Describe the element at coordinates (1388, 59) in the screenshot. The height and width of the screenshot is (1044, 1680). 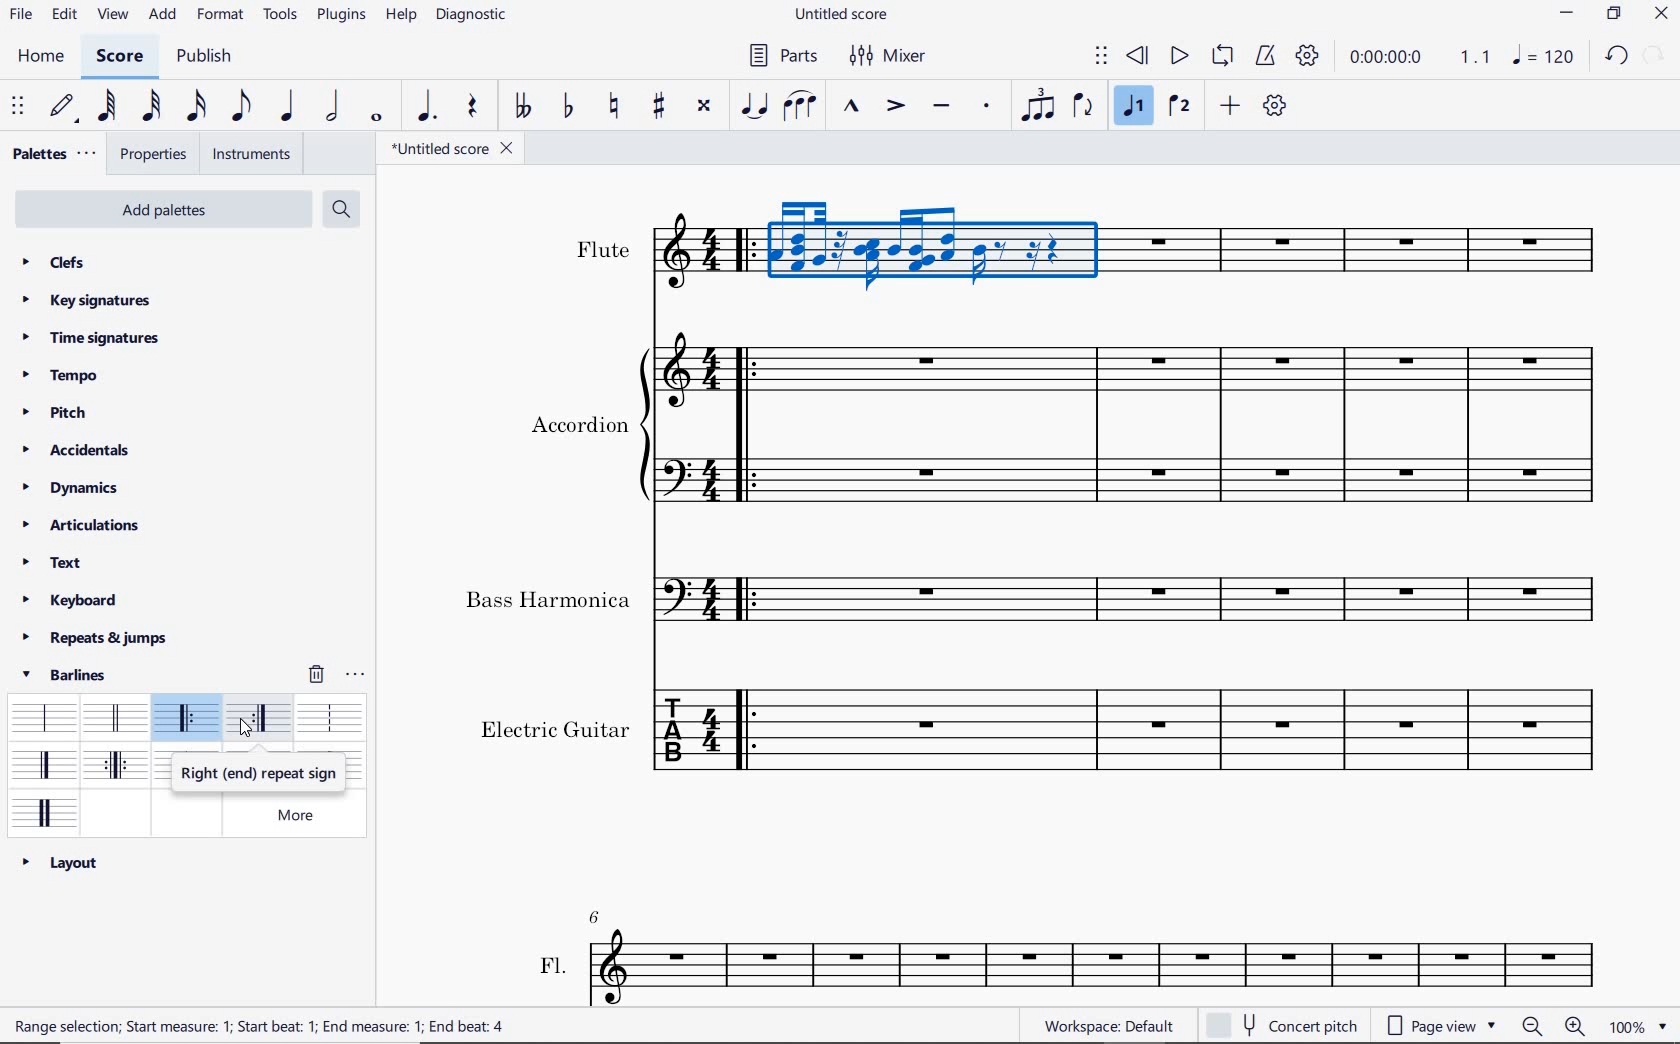
I see `playback time` at that location.